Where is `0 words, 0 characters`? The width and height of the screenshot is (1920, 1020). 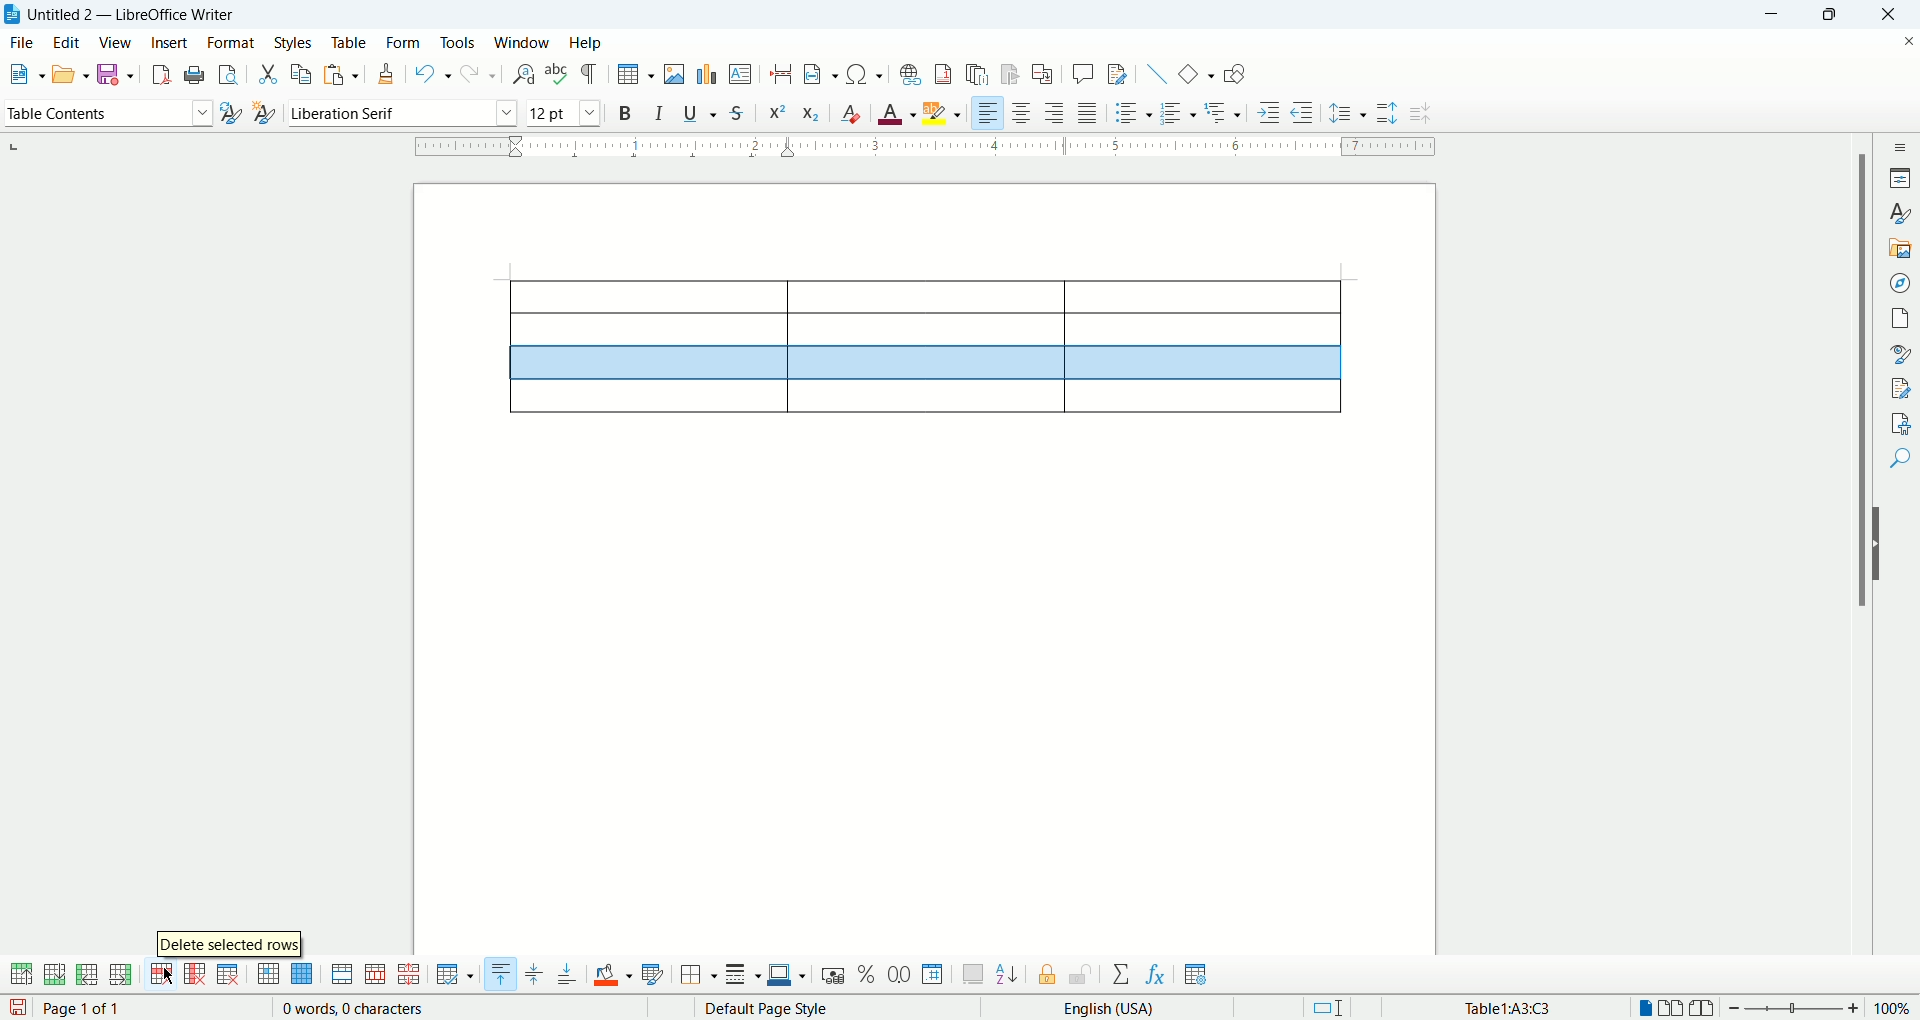
0 words, 0 characters is located at coordinates (338, 1009).